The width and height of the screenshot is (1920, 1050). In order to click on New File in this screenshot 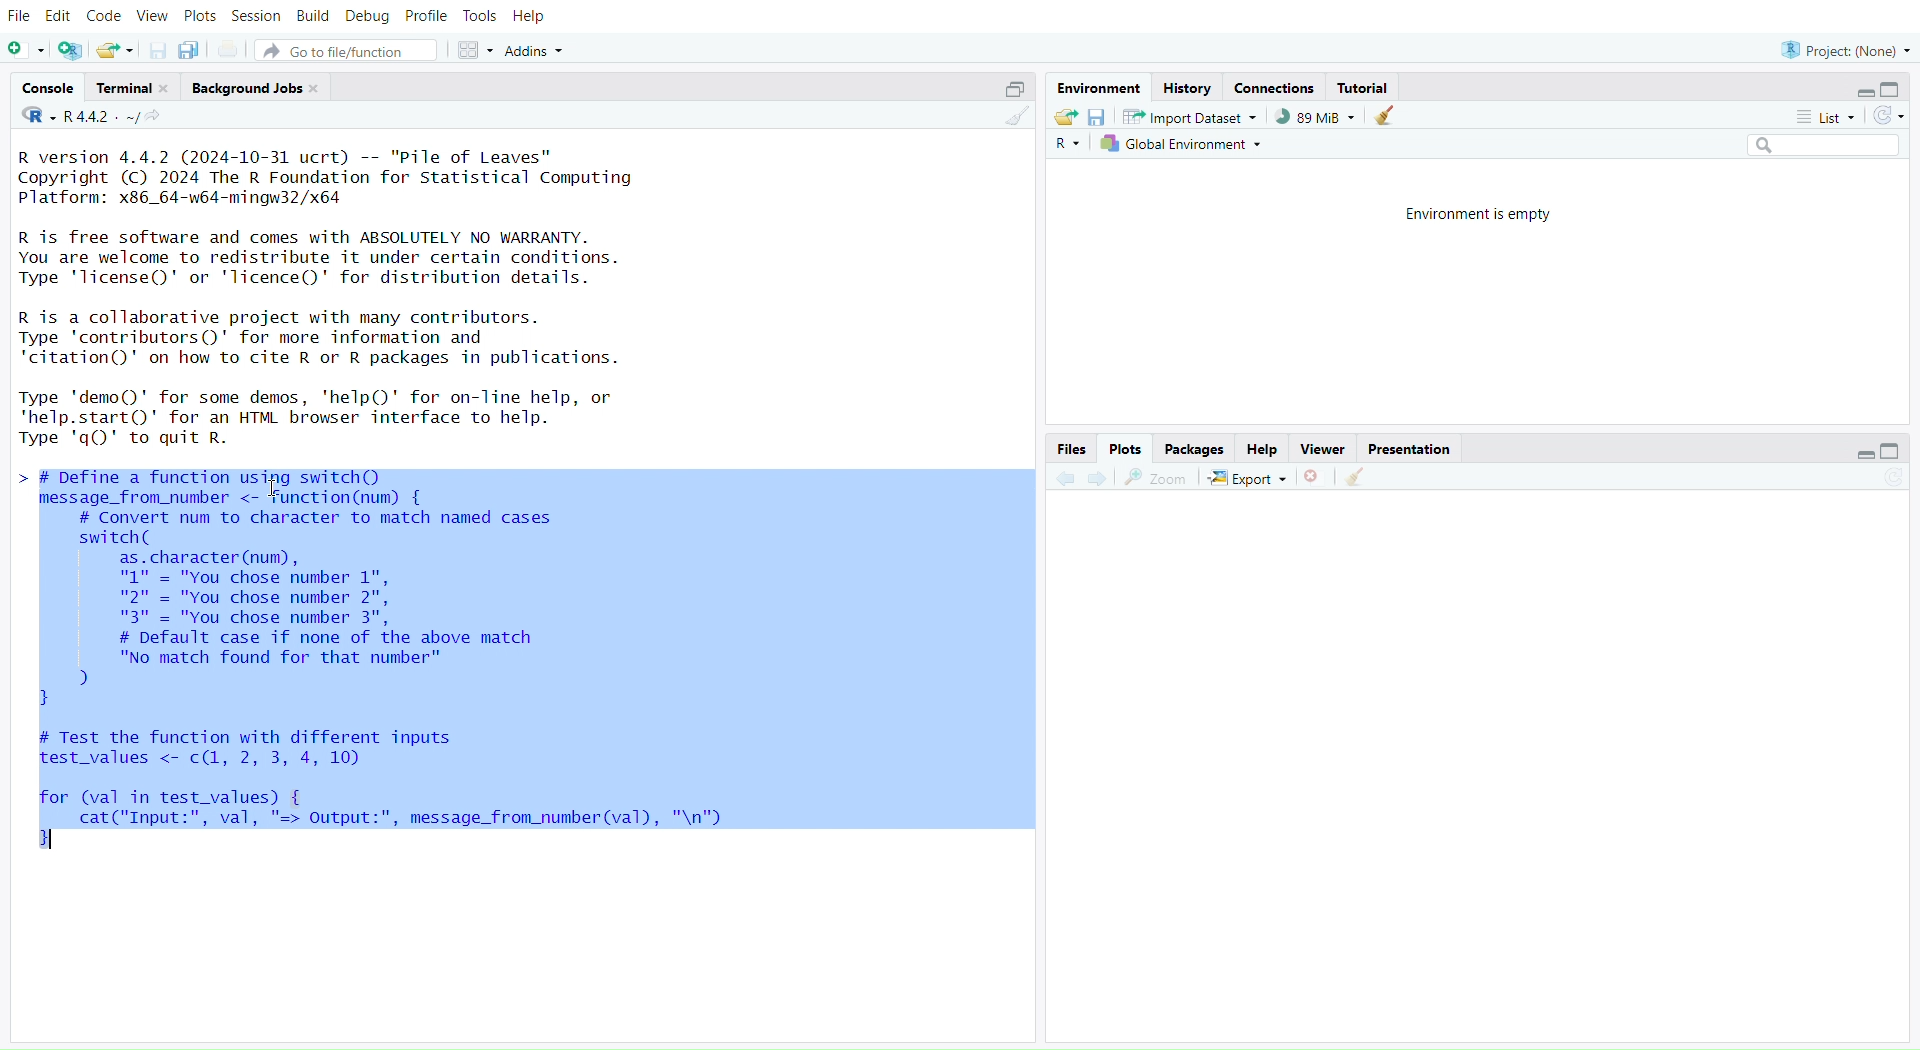, I will do `click(27, 50)`.